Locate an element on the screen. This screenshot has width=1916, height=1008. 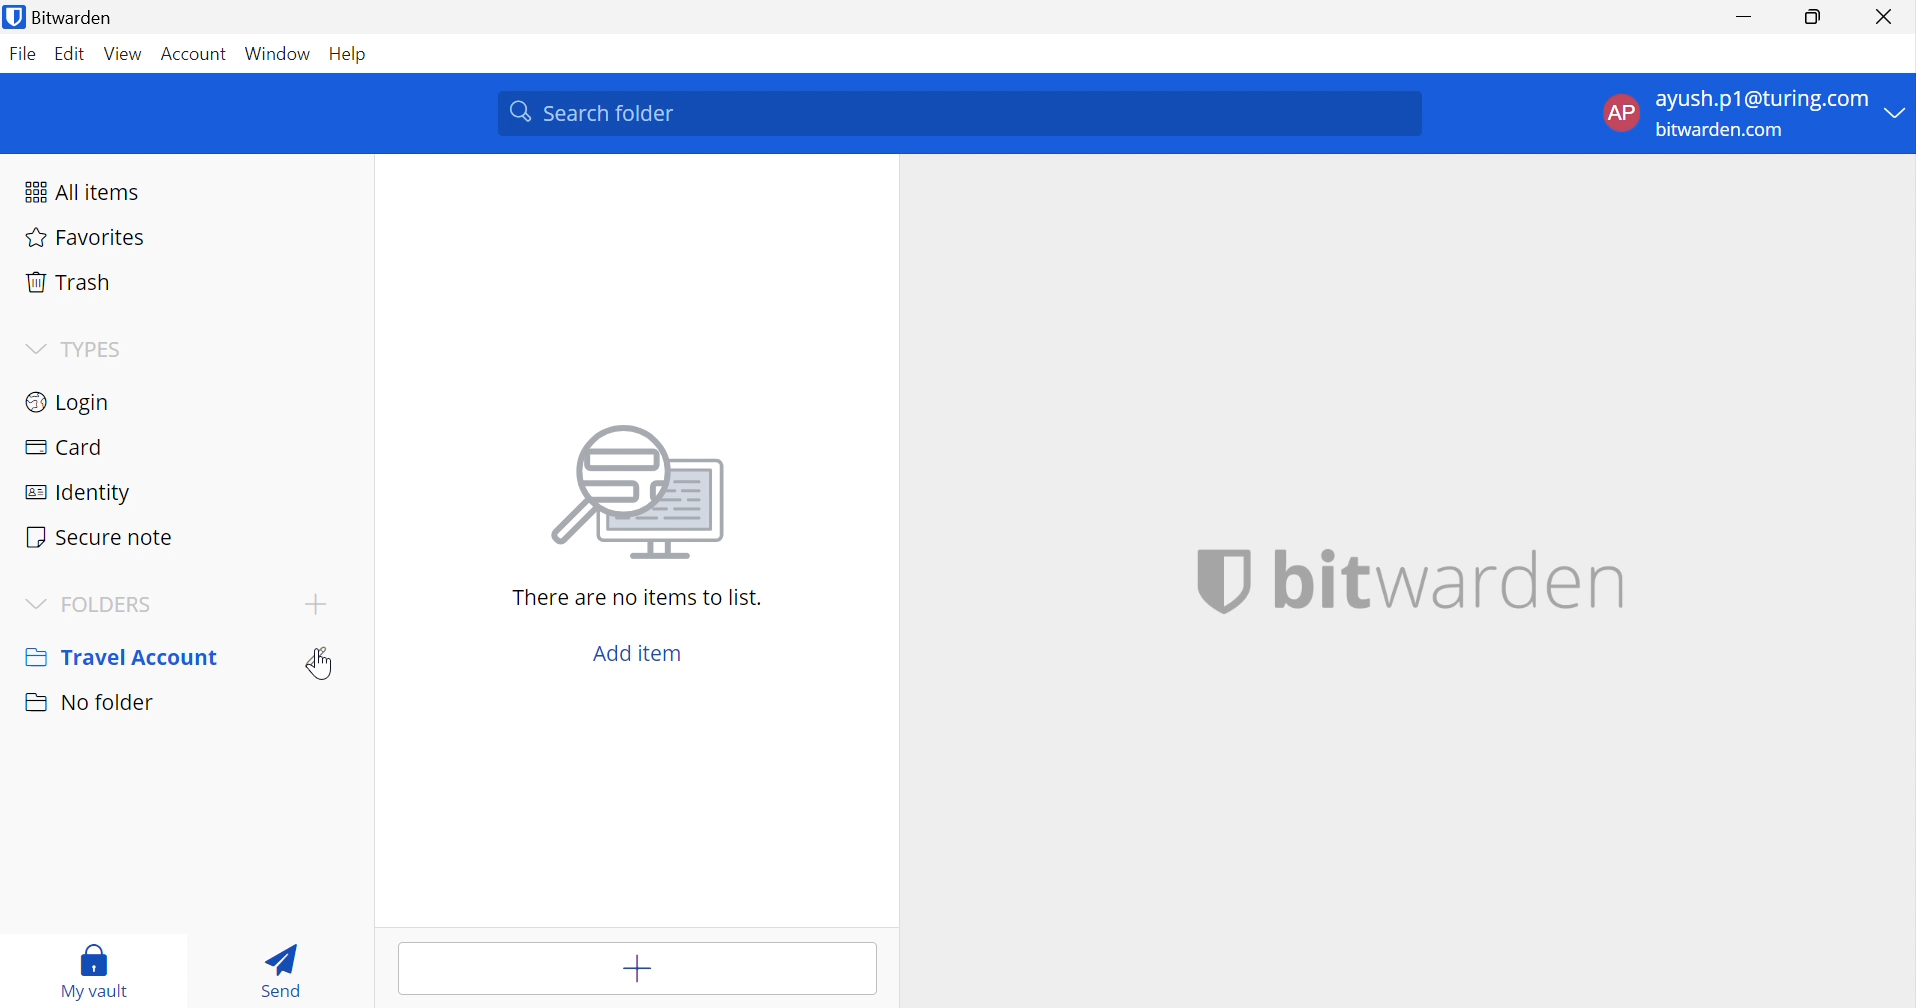
No folder is located at coordinates (89, 707).